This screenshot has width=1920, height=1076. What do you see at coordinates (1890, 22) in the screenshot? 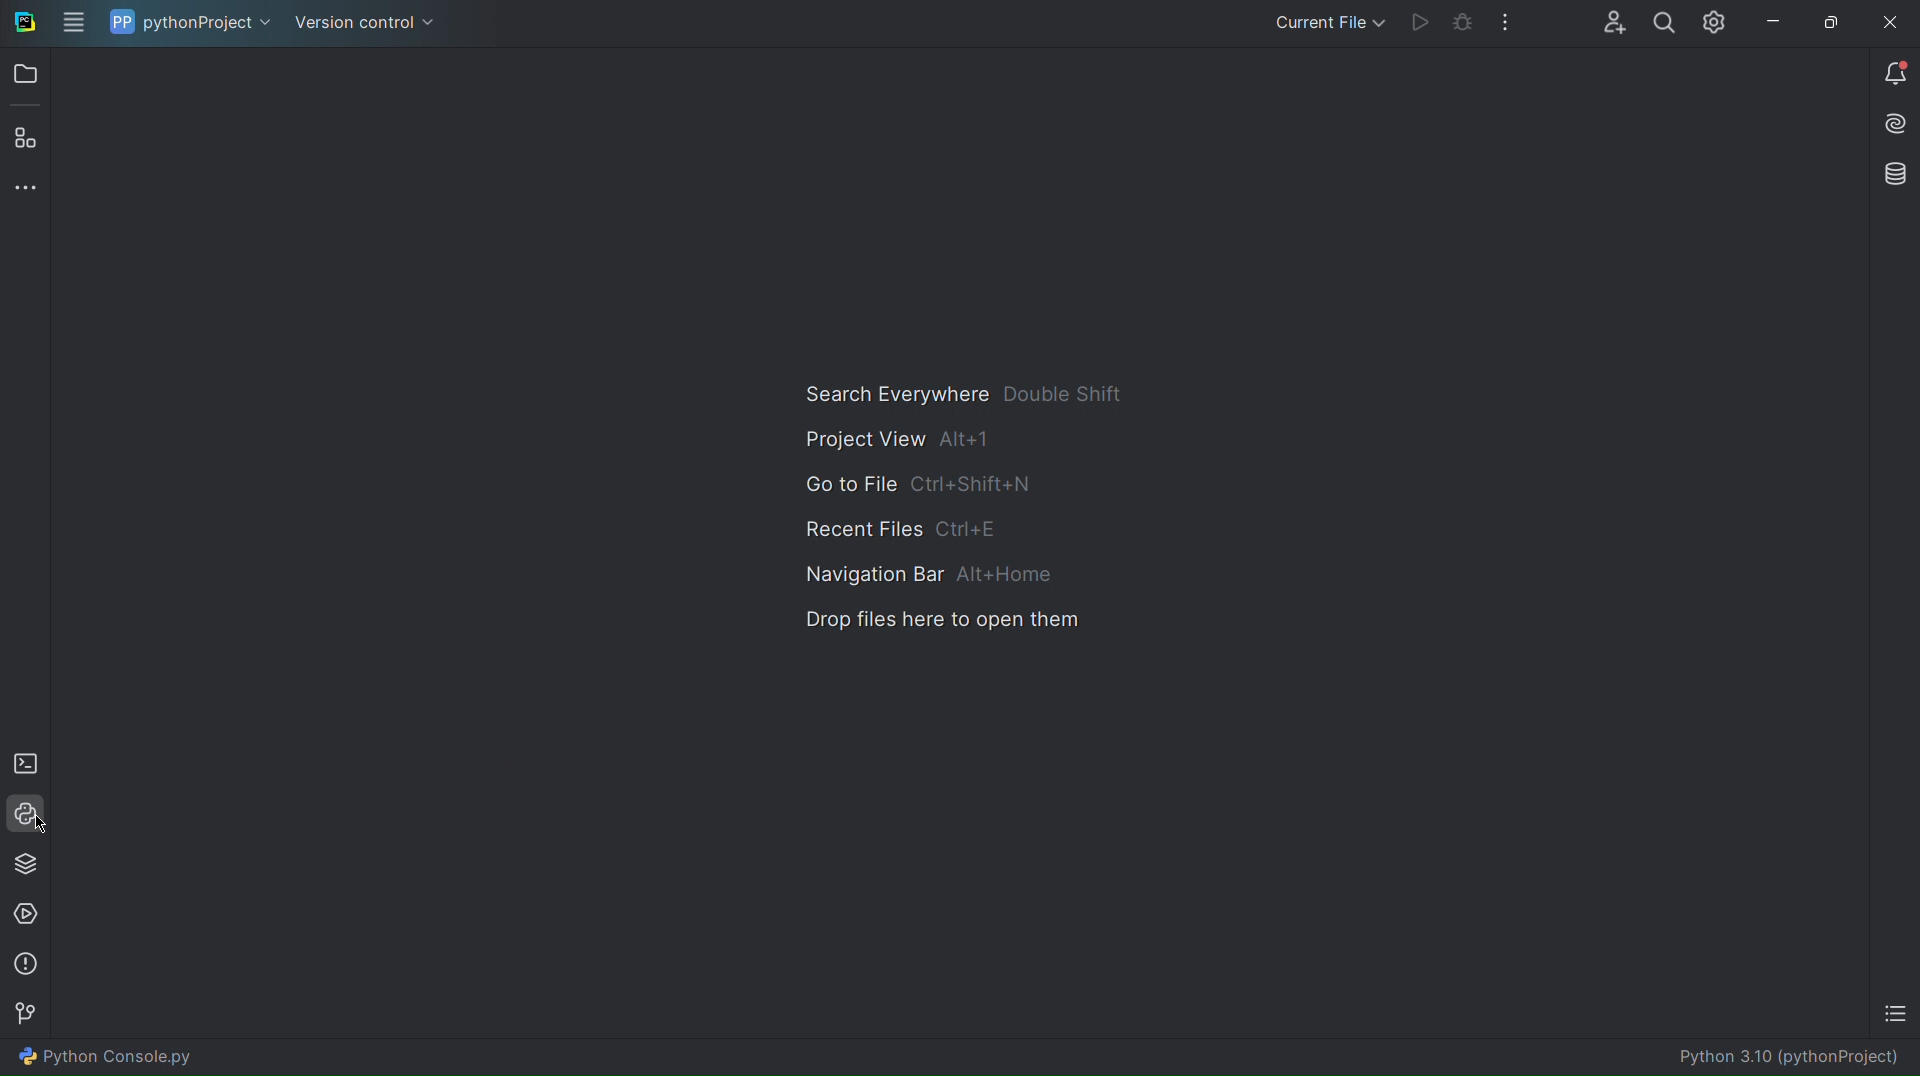
I see `Close` at bounding box center [1890, 22].